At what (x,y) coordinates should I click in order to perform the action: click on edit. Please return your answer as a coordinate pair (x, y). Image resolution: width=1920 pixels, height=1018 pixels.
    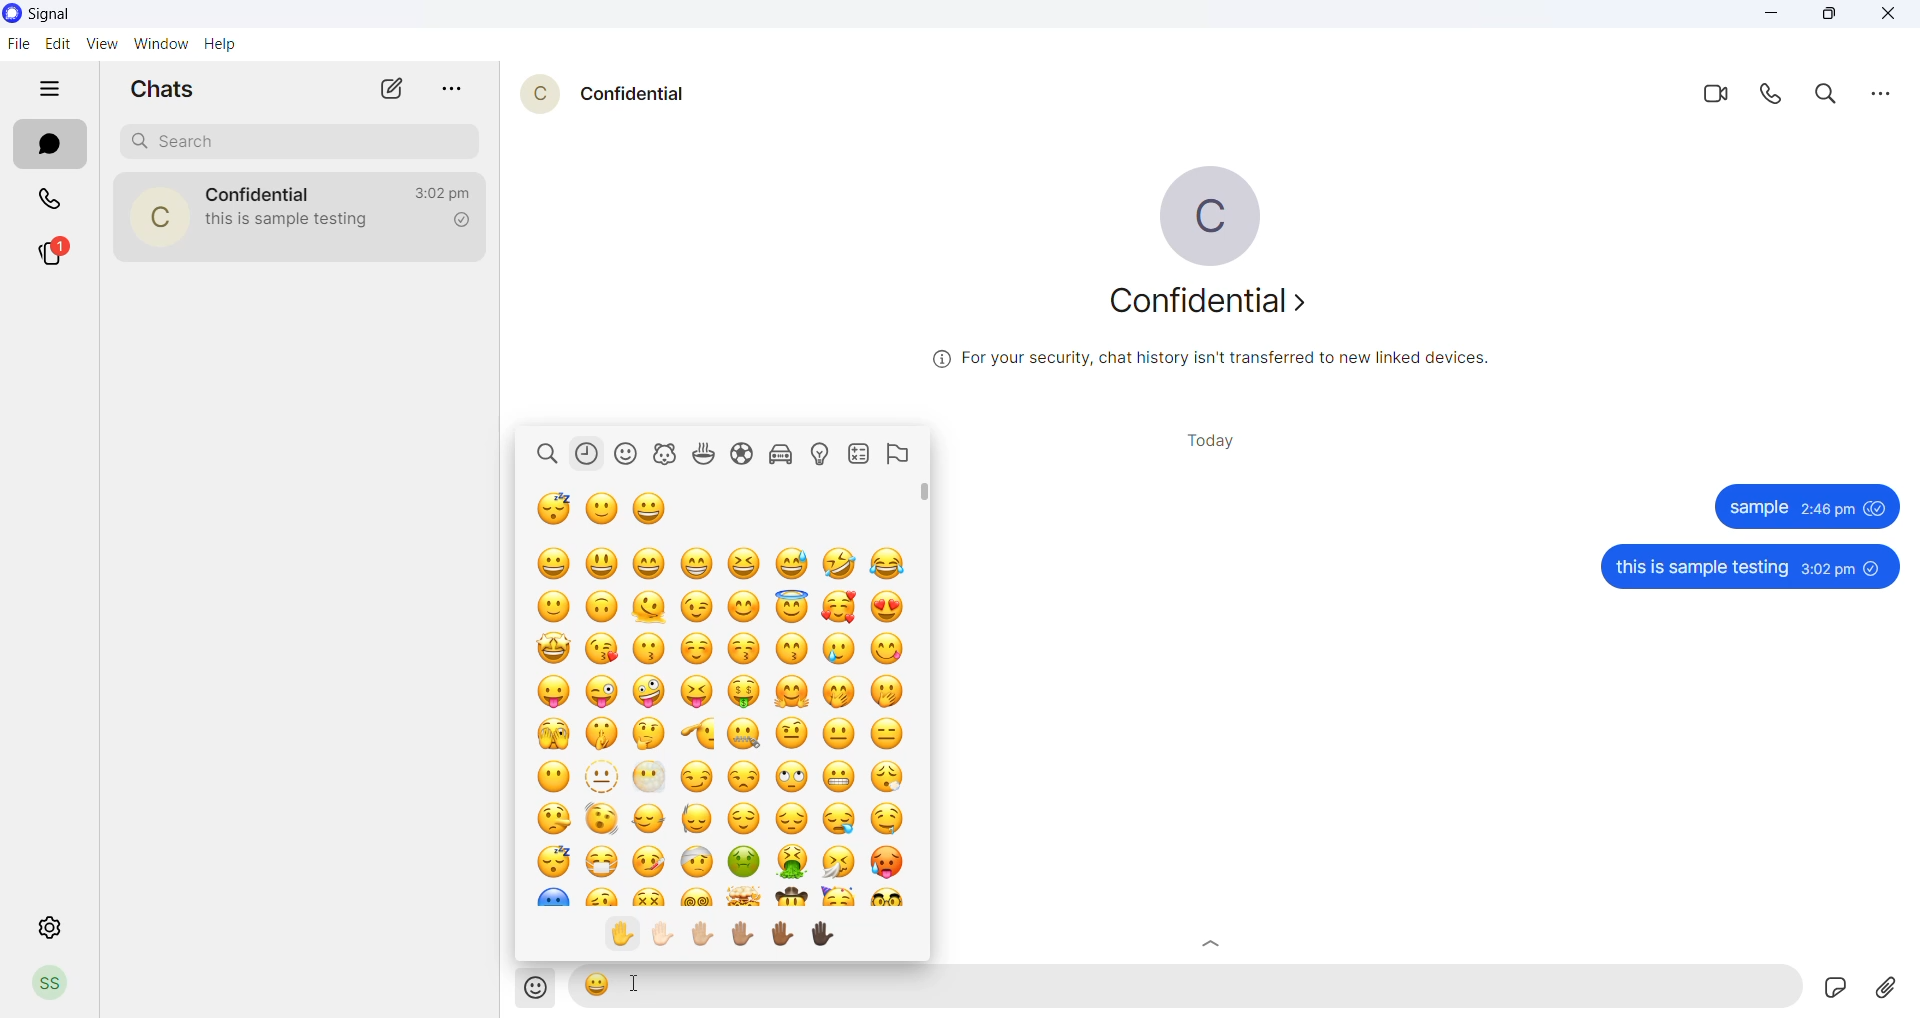
    Looking at the image, I should click on (59, 42).